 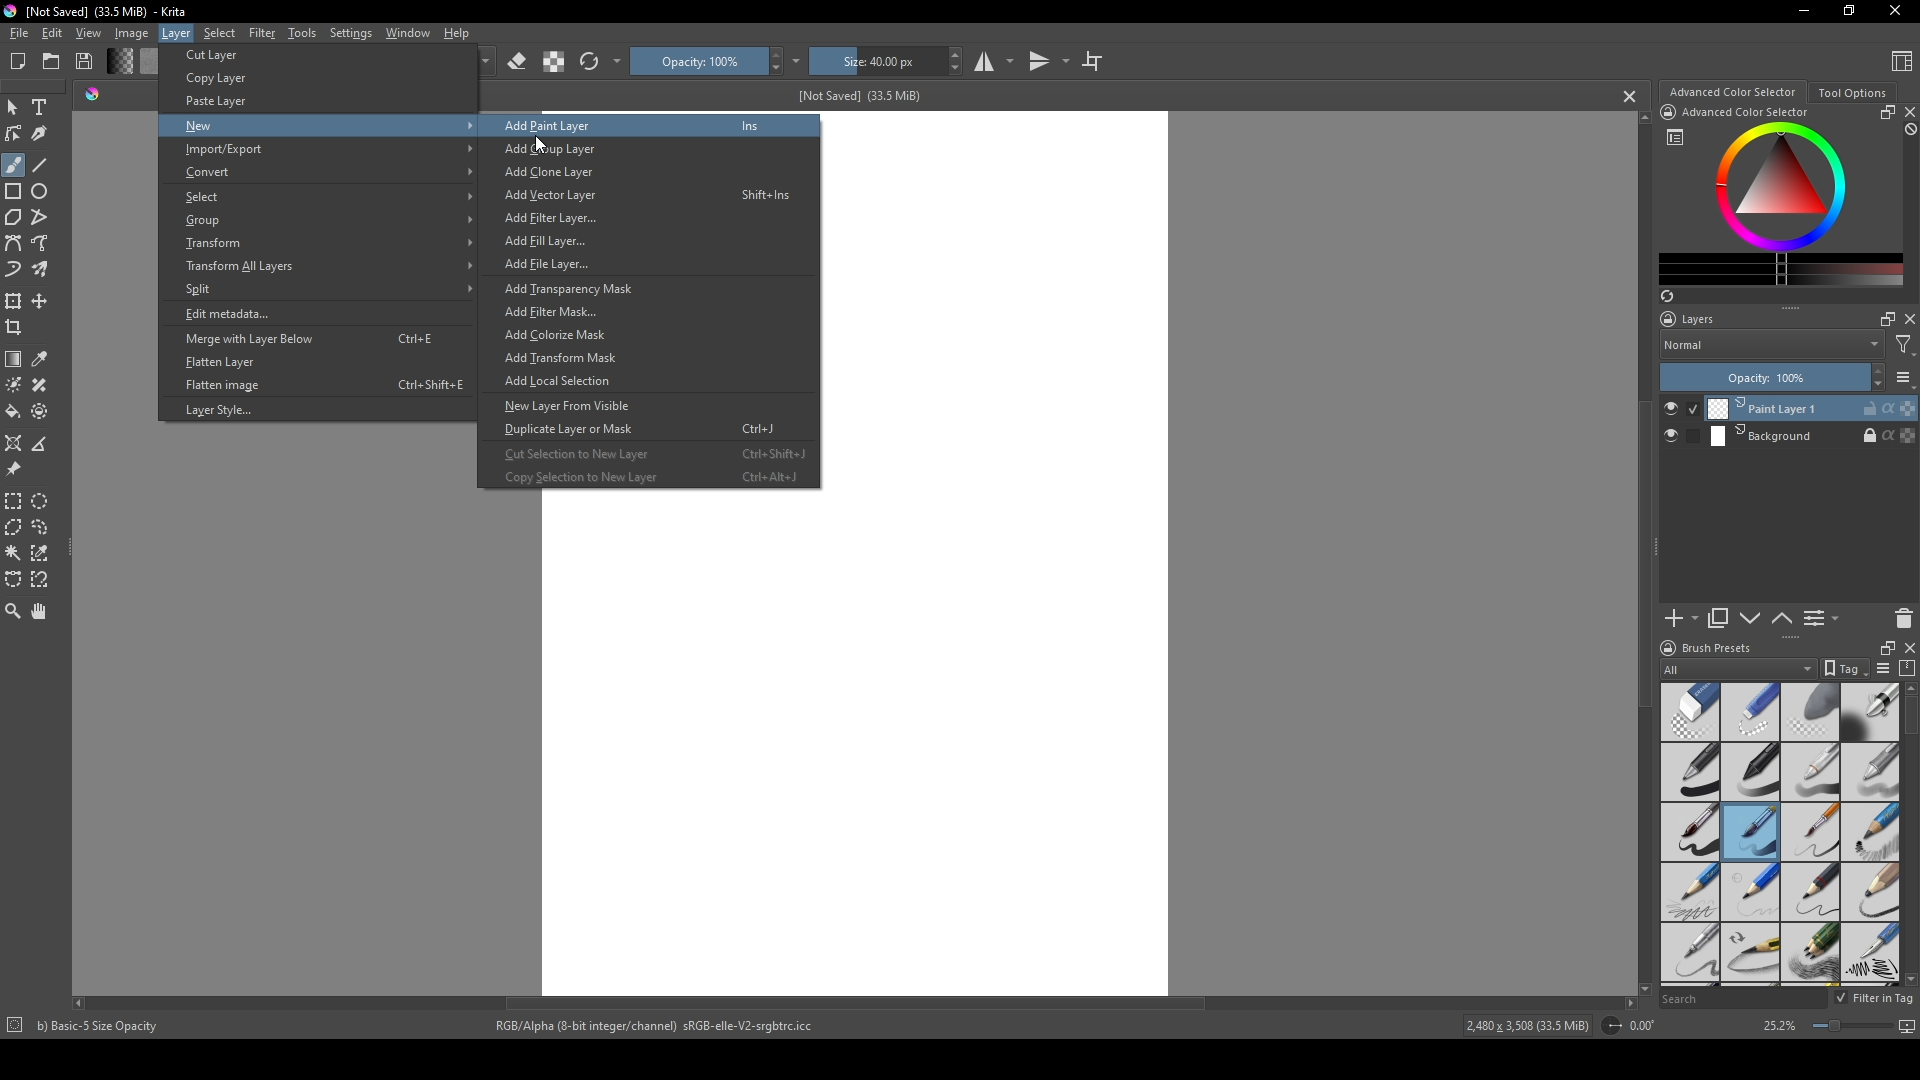 What do you see at coordinates (1783, 187) in the screenshot?
I see `colors display` at bounding box center [1783, 187].